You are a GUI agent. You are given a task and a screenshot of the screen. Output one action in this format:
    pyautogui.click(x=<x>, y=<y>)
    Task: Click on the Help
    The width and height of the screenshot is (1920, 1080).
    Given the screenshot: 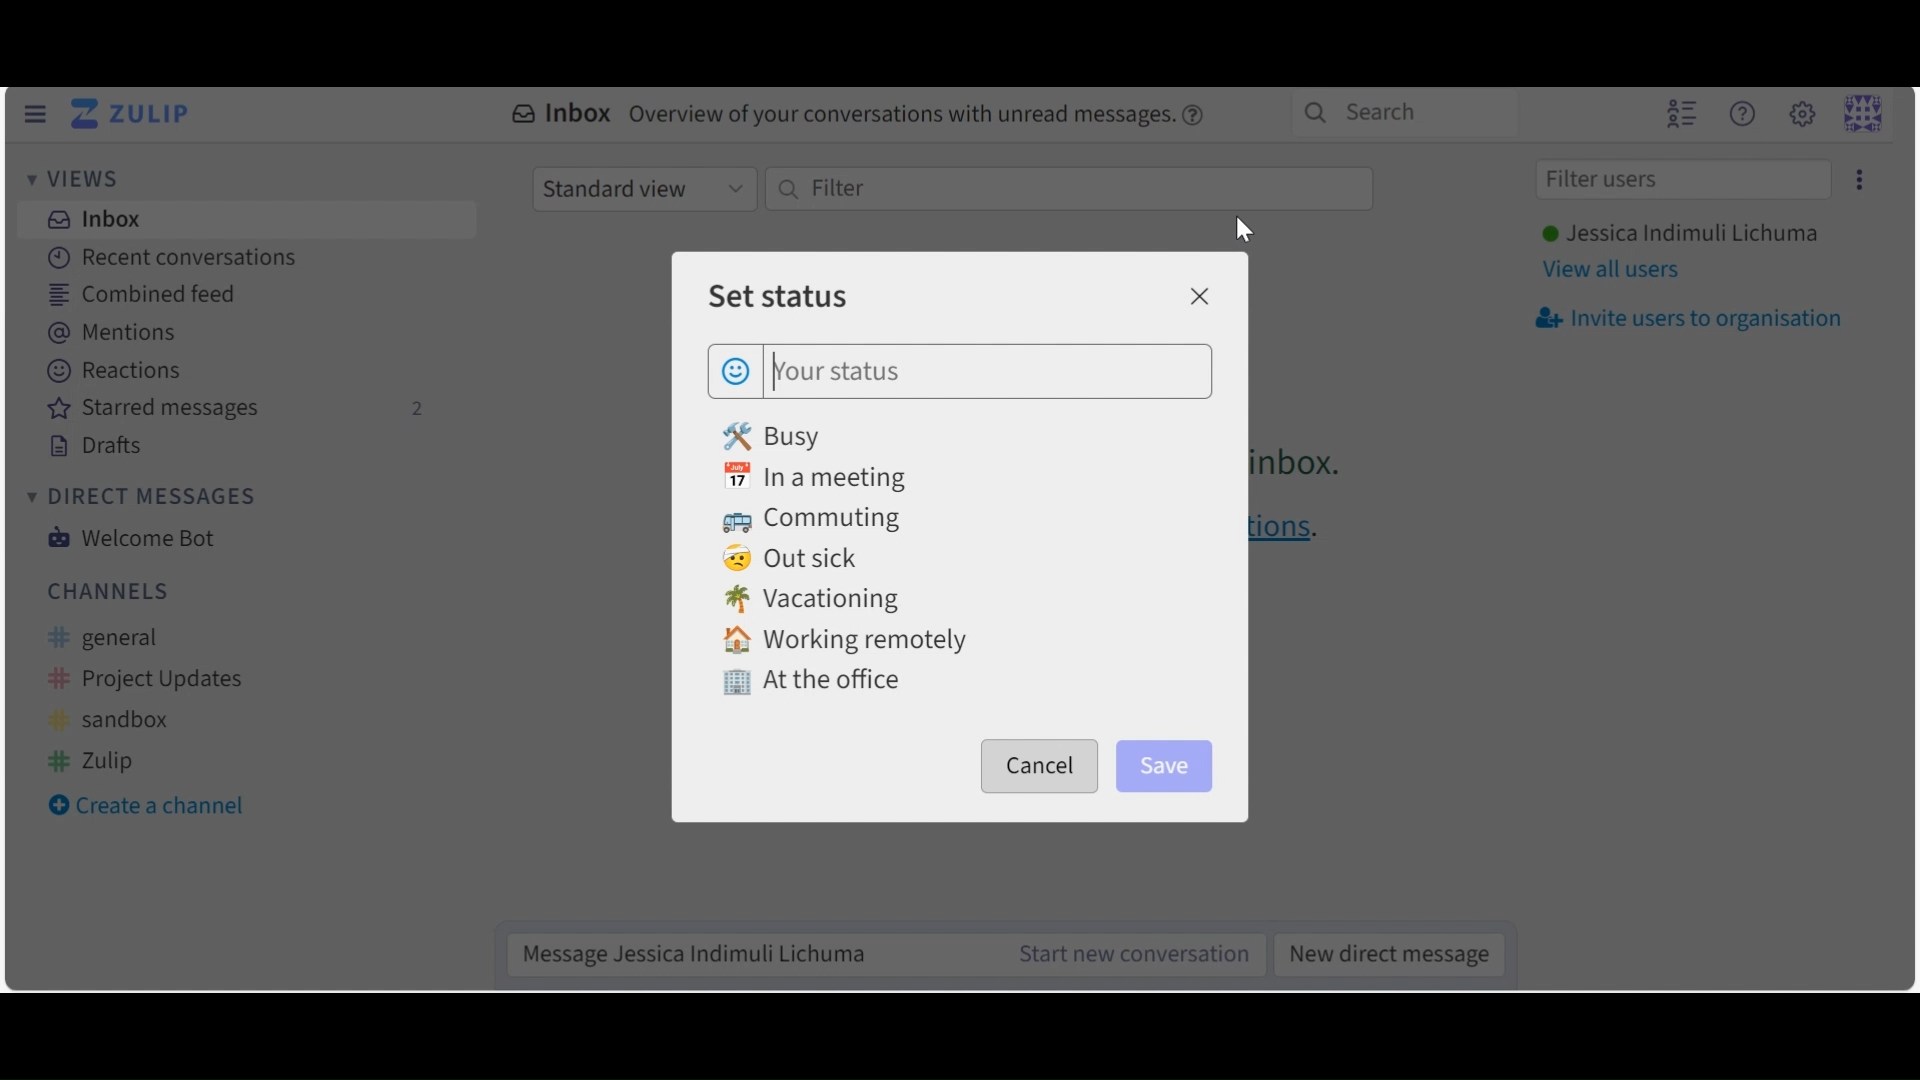 What is the action you would take?
    pyautogui.click(x=1741, y=114)
    